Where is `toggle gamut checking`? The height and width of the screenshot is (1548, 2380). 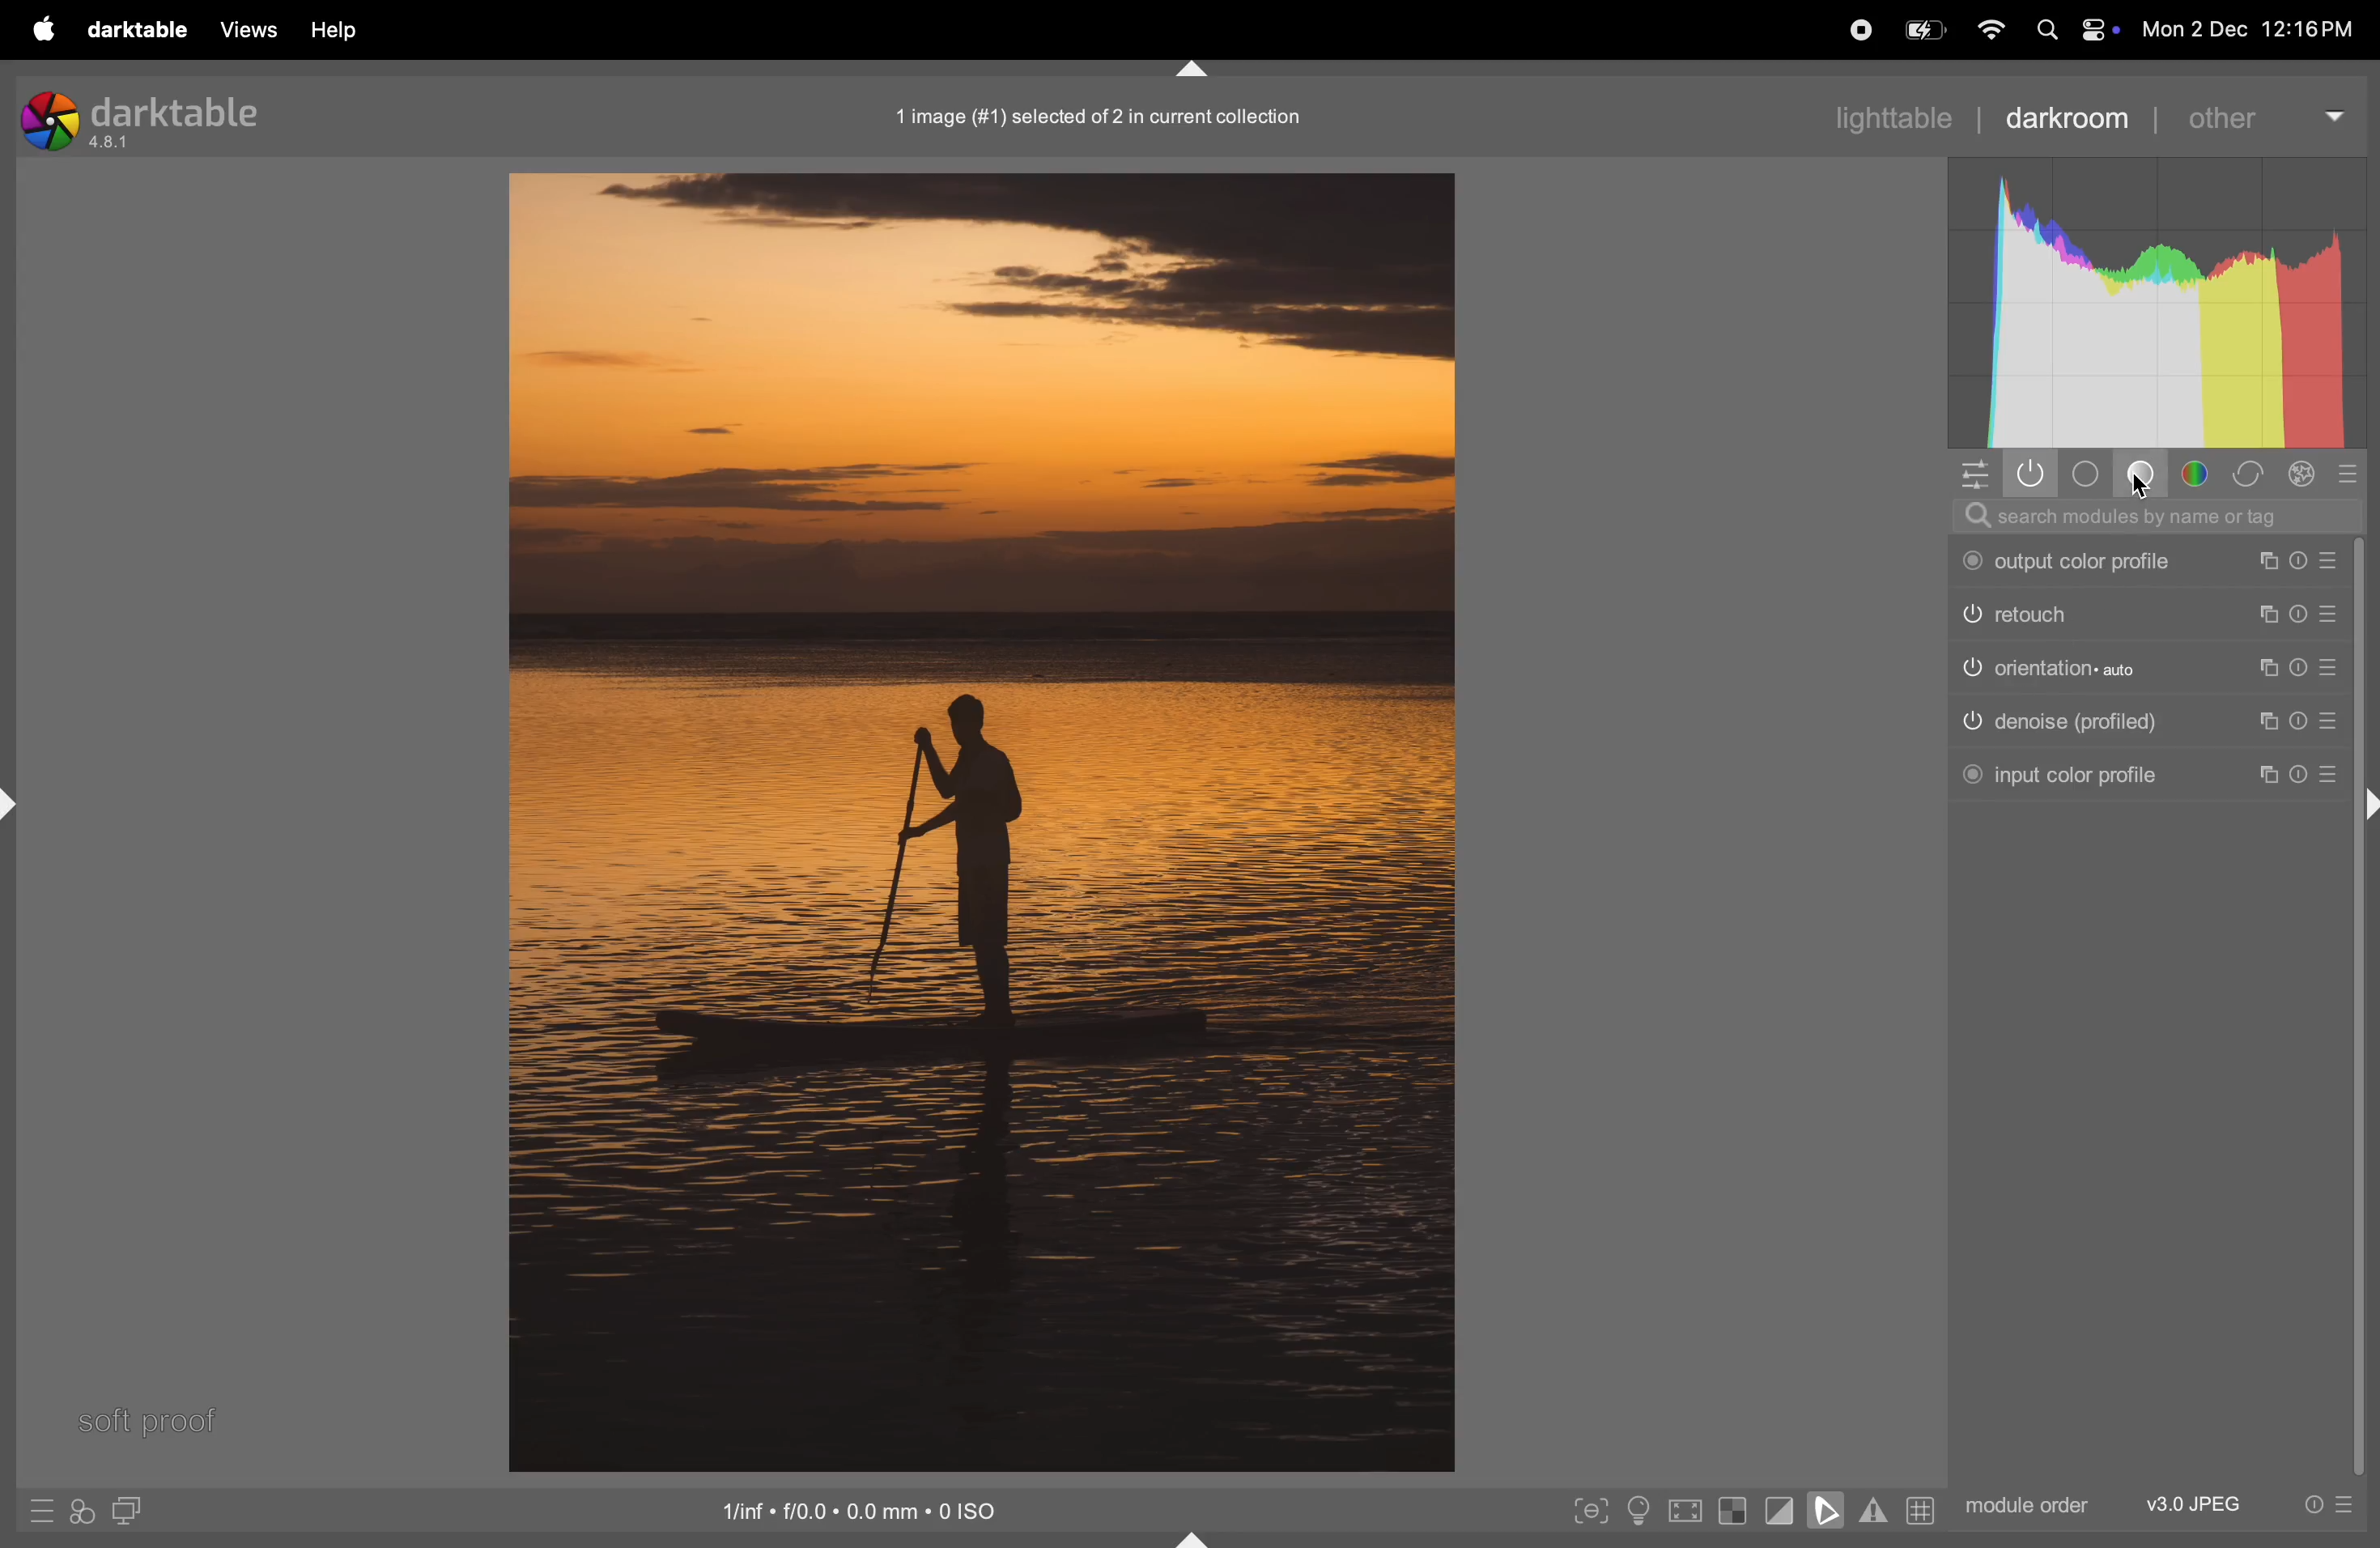 toggle gamut checking is located at coordinates (1873, 1510).